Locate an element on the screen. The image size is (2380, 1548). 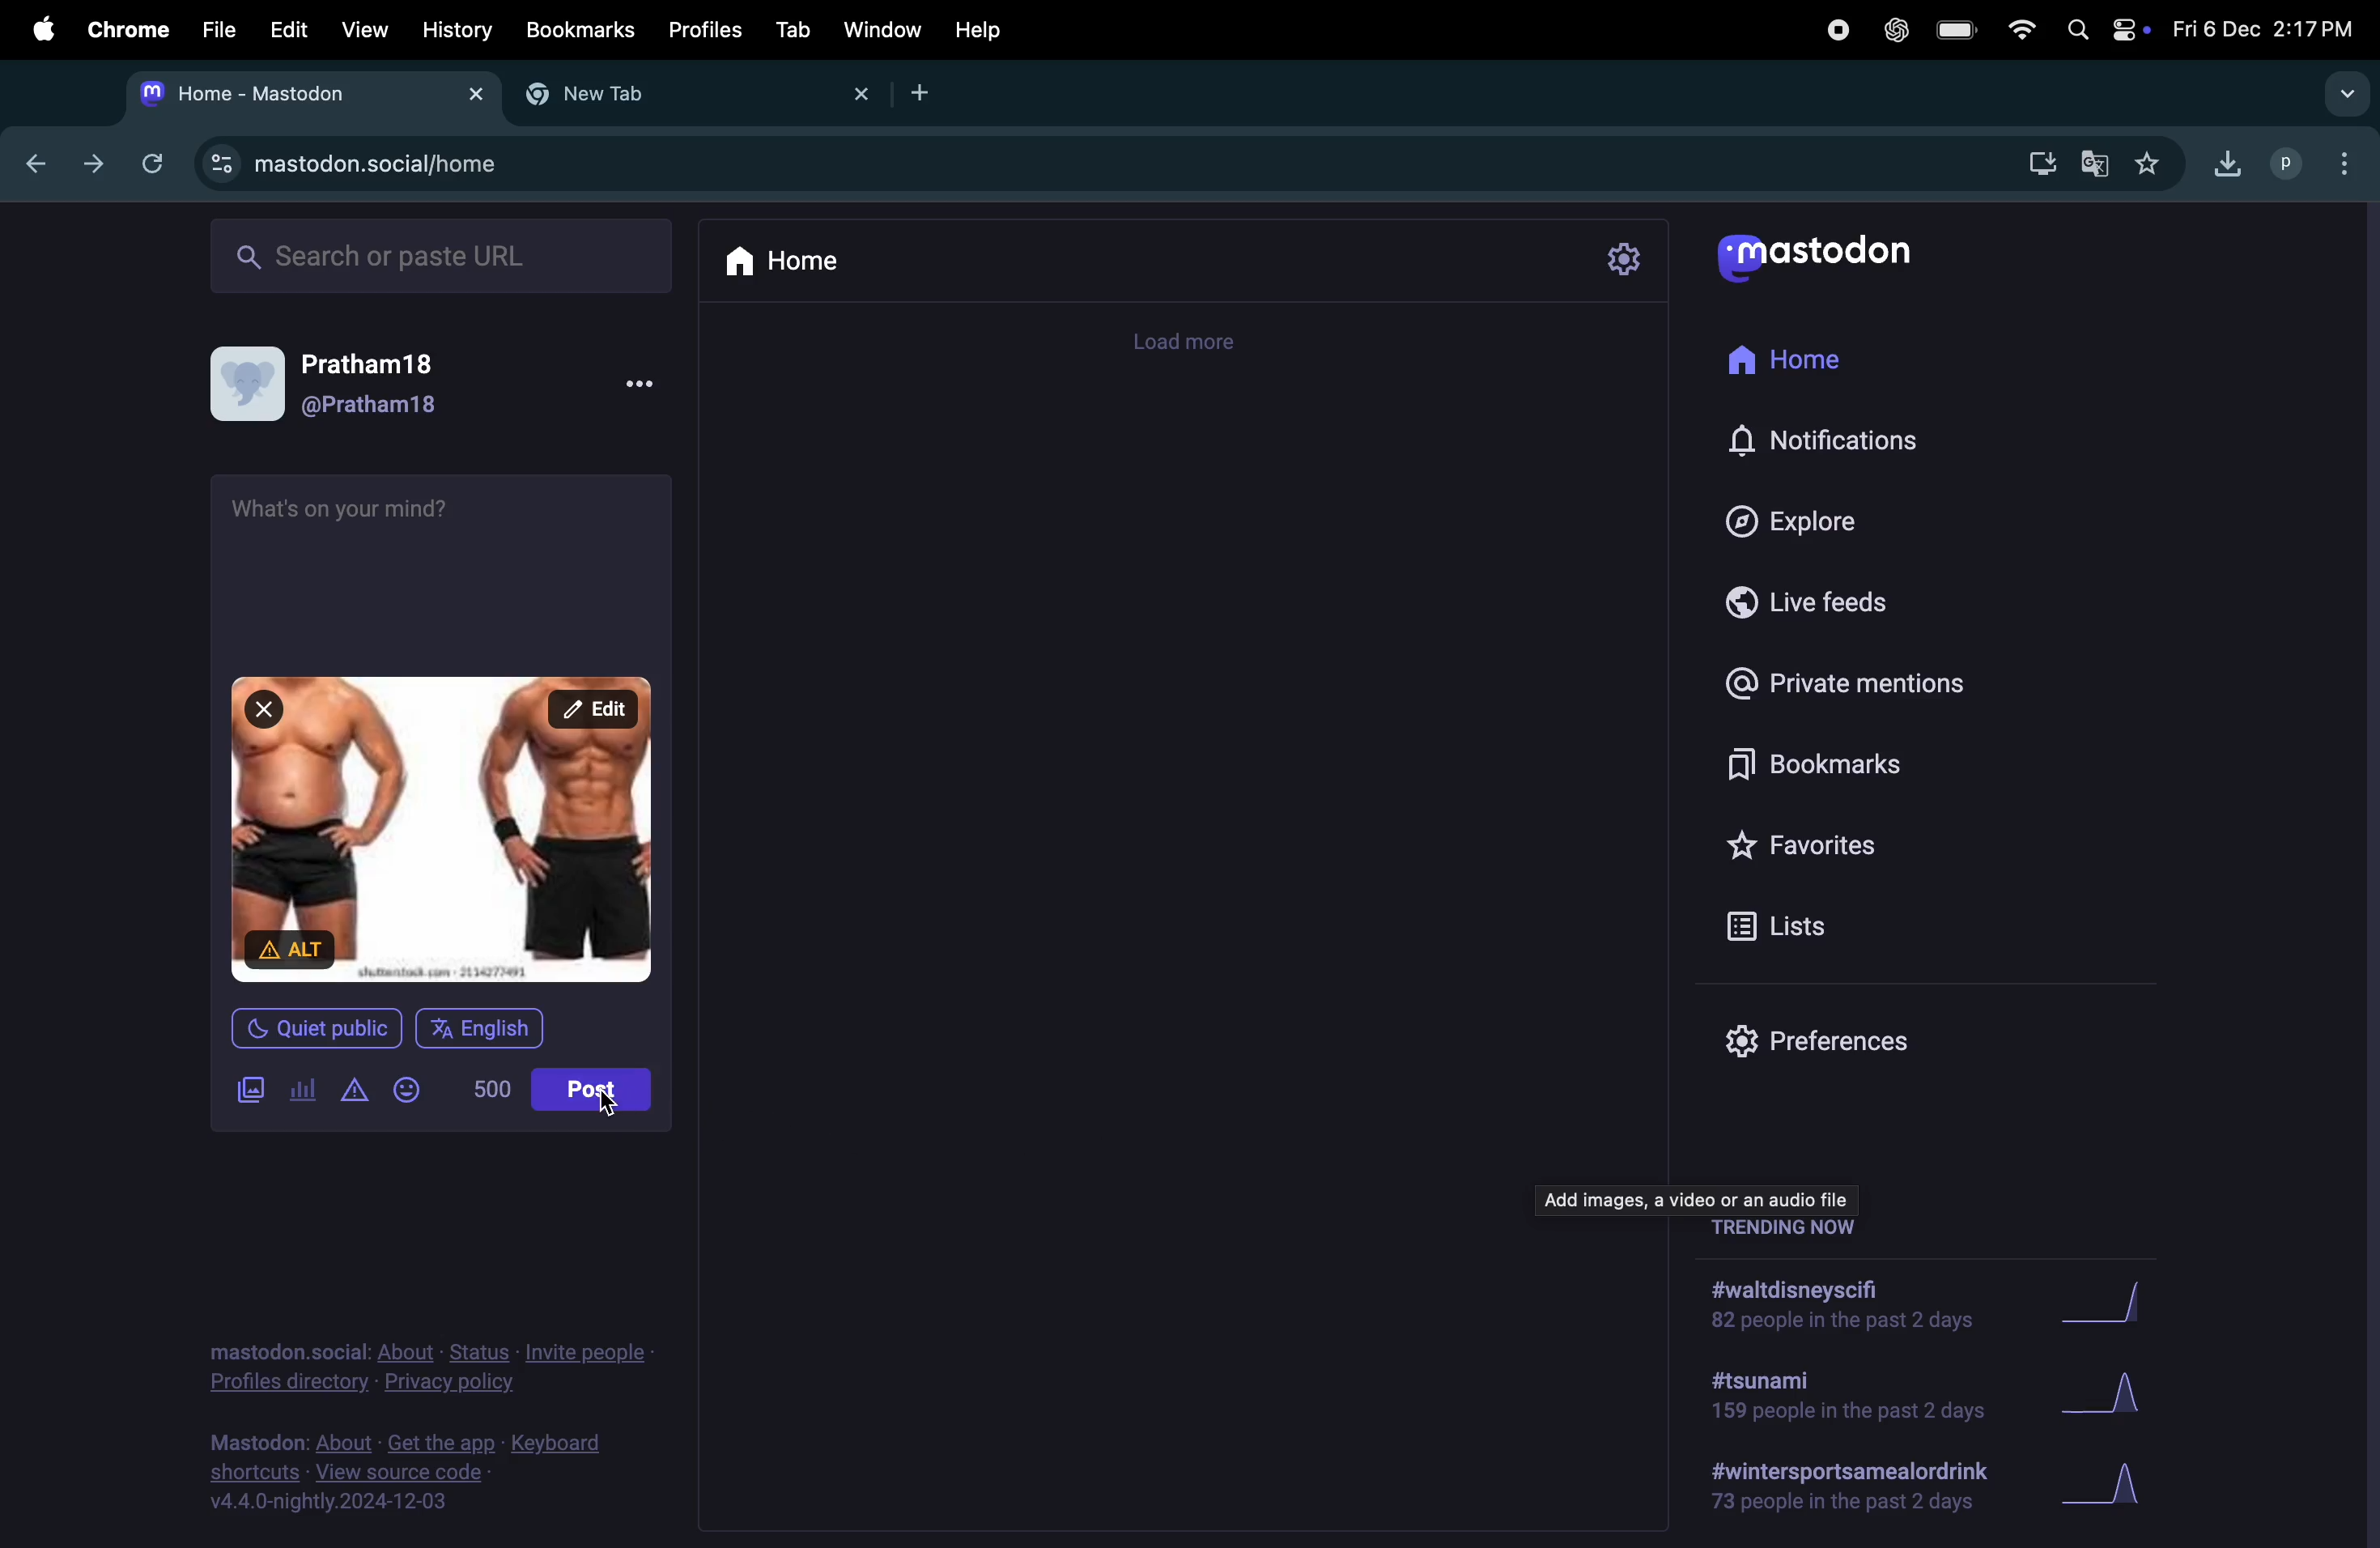
live feeds is located at coordinates (1826, 609).